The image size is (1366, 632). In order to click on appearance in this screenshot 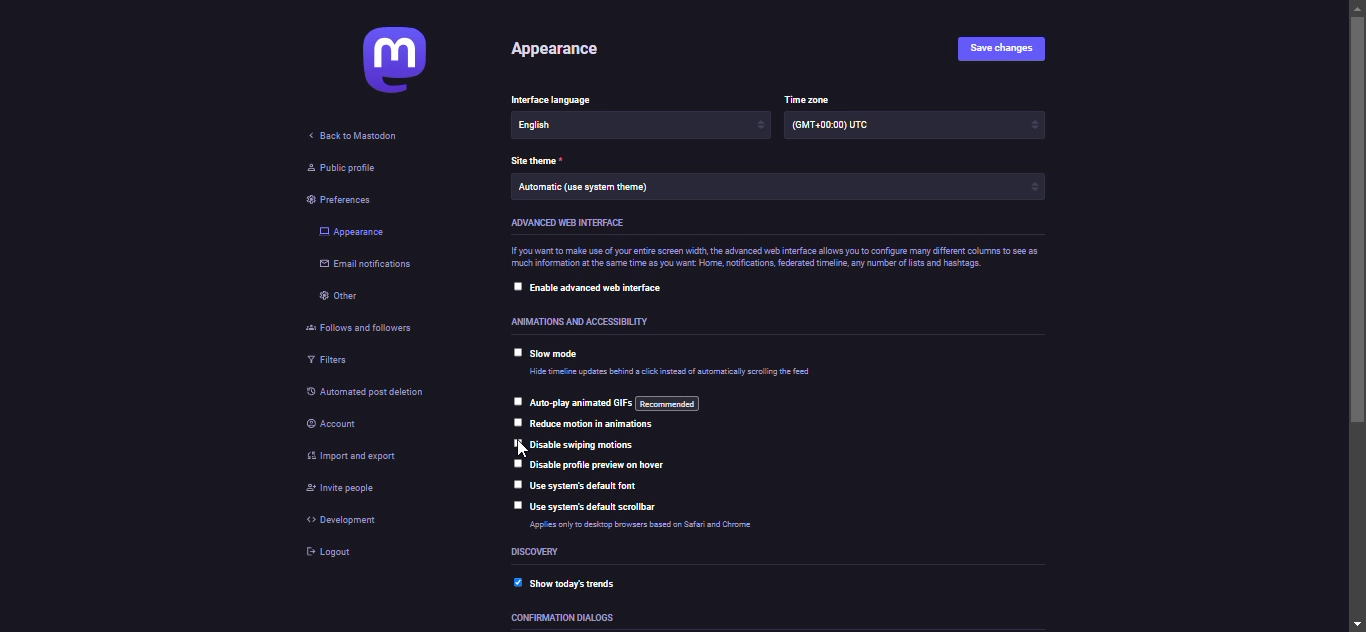, I will do `click(556, 49)`.